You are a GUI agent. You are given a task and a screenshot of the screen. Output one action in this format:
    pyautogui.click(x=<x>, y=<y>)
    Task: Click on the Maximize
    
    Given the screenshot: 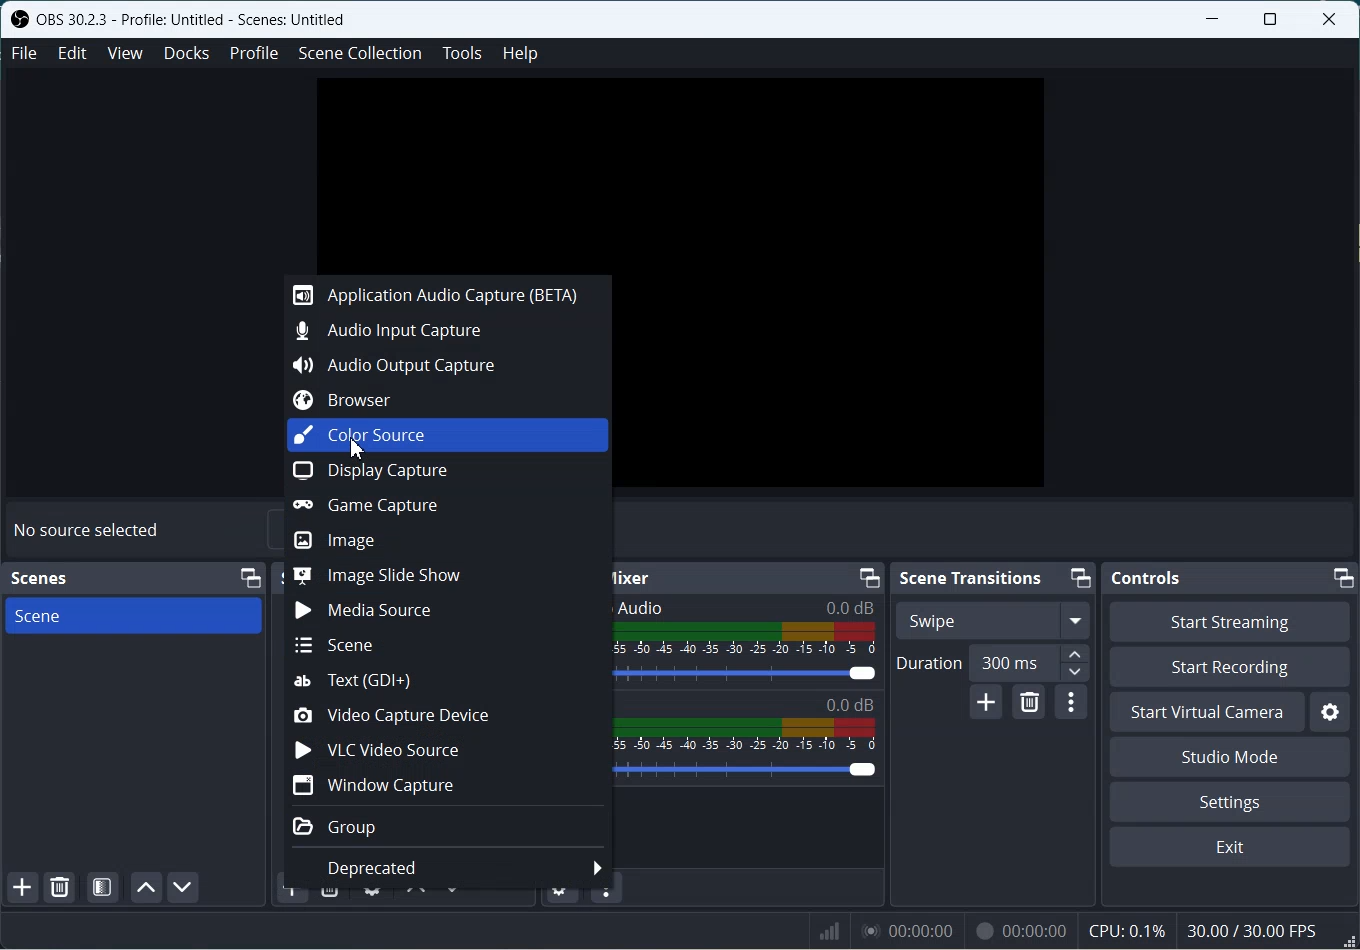 What is the action you would take?
    pyautogui.click(x=1271, y=19)
    